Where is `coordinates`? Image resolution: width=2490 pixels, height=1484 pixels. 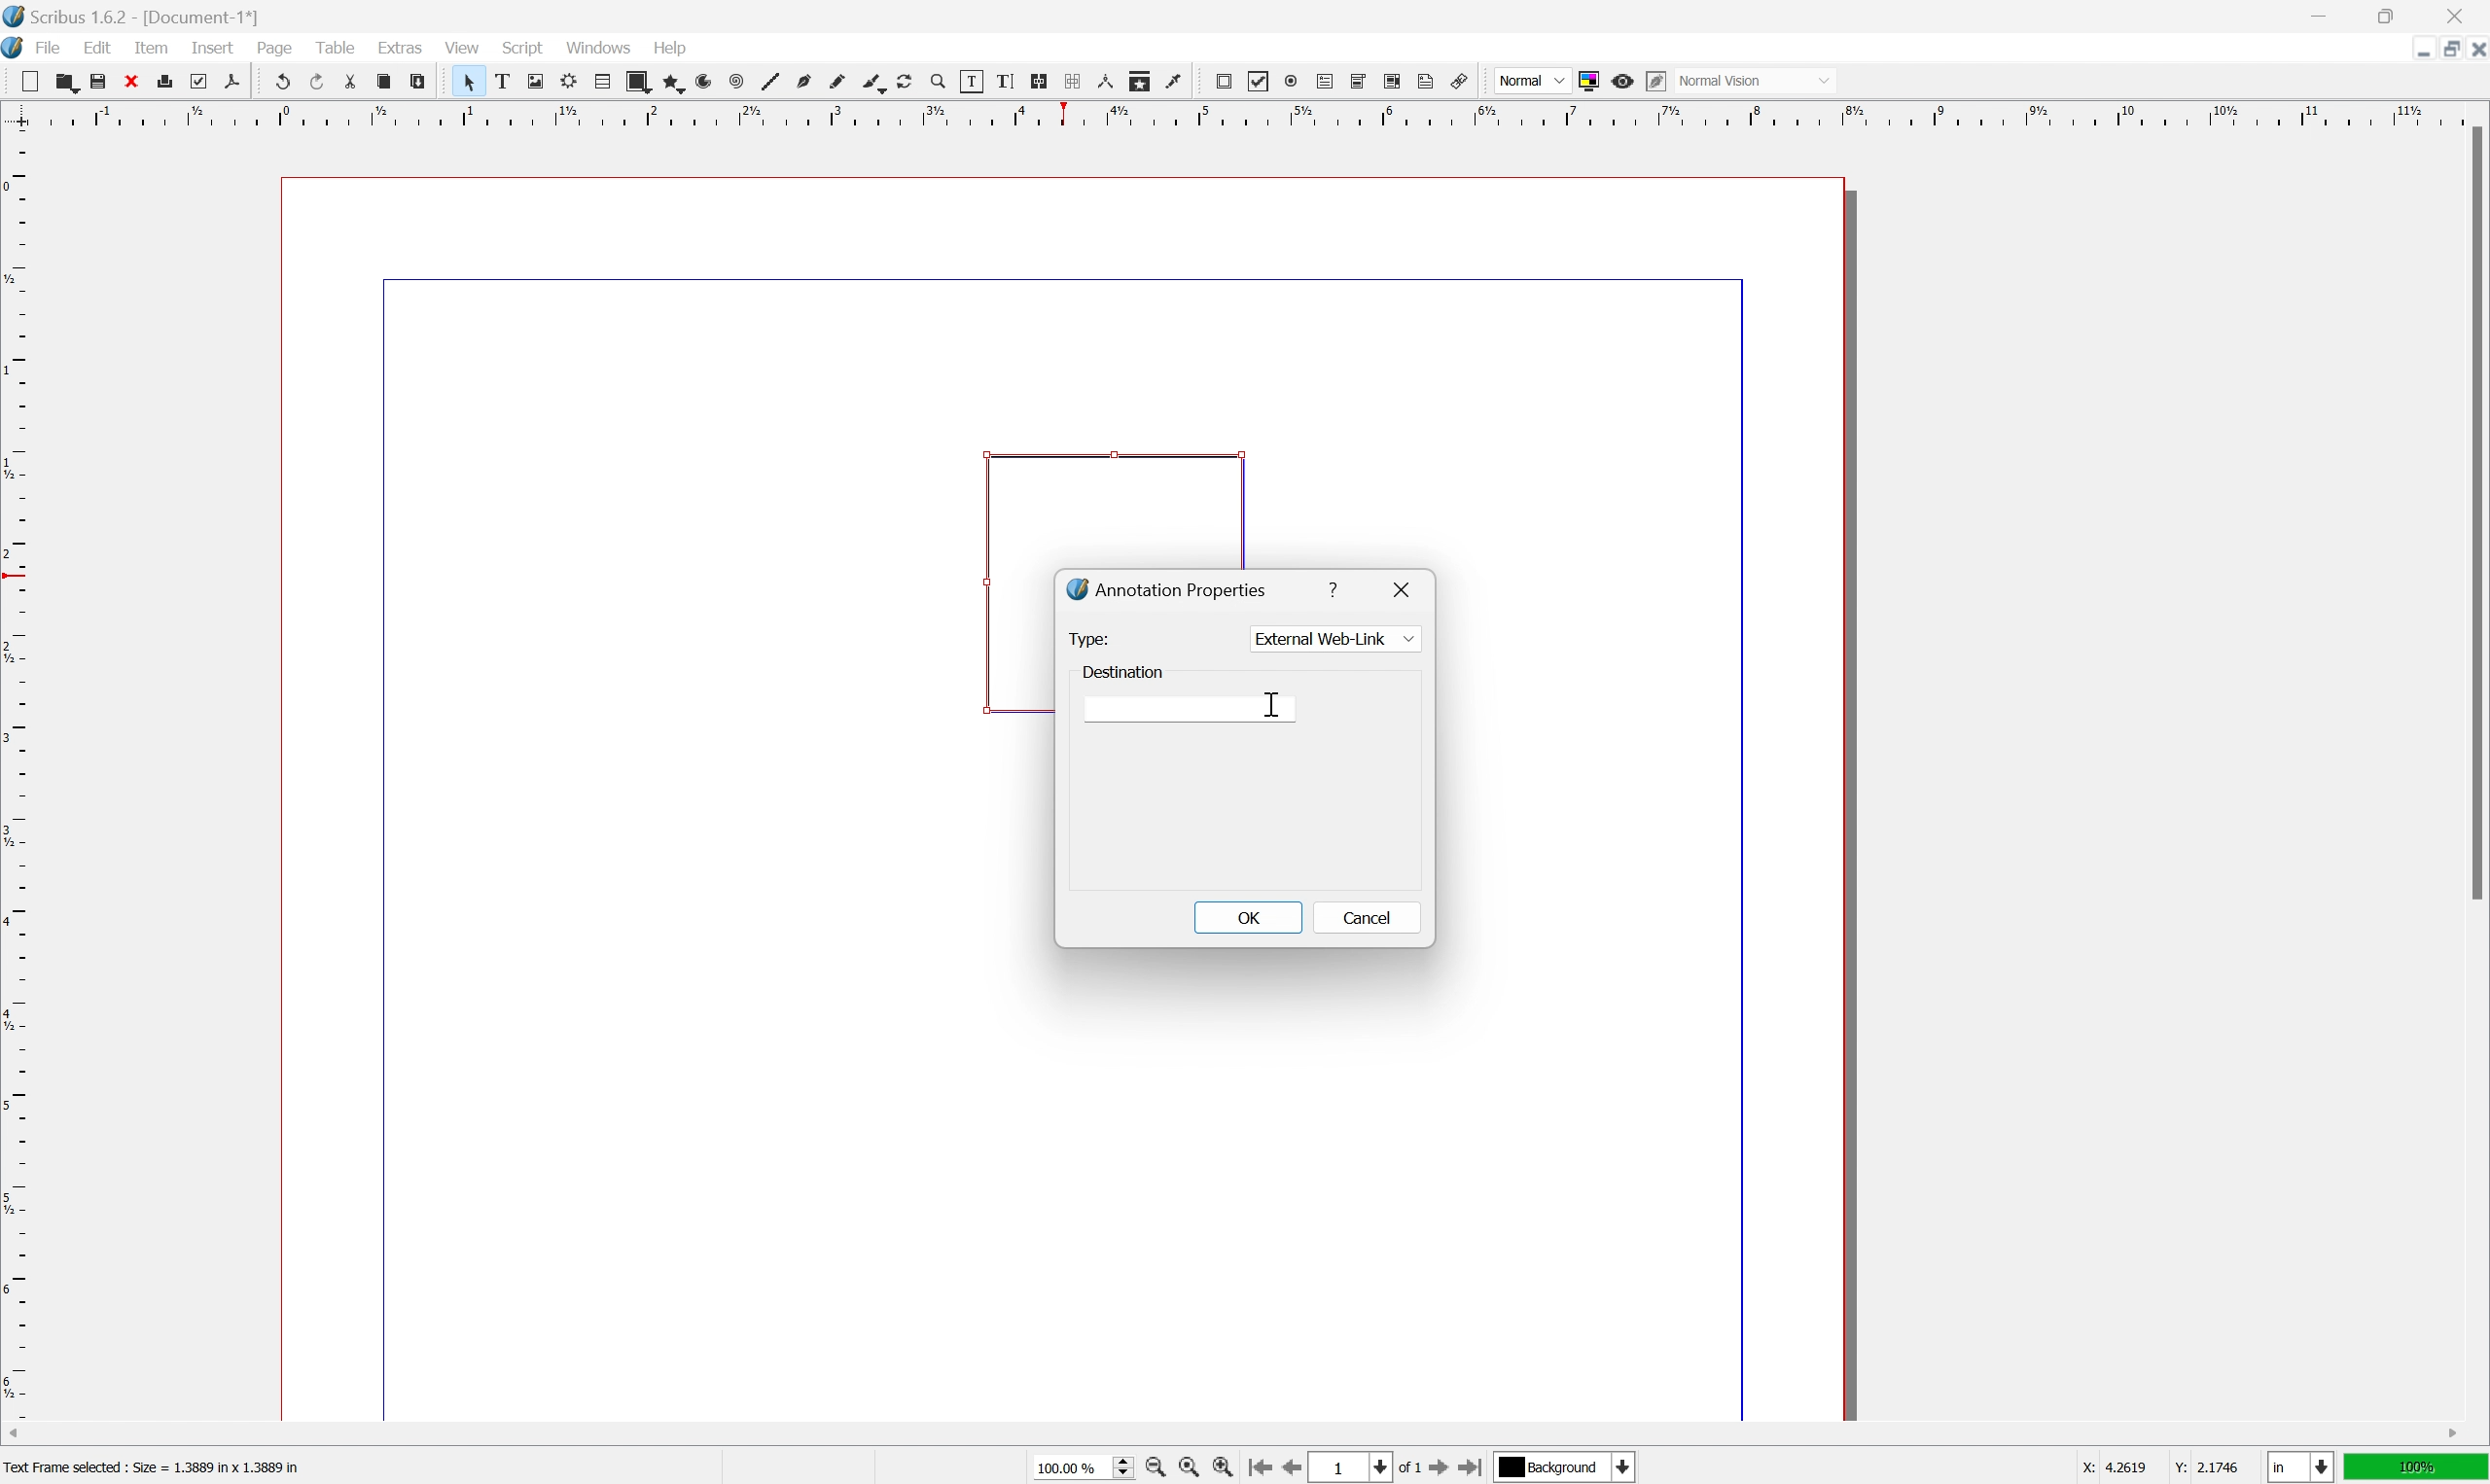
coordinates is located at coordinates (2163, 1468).